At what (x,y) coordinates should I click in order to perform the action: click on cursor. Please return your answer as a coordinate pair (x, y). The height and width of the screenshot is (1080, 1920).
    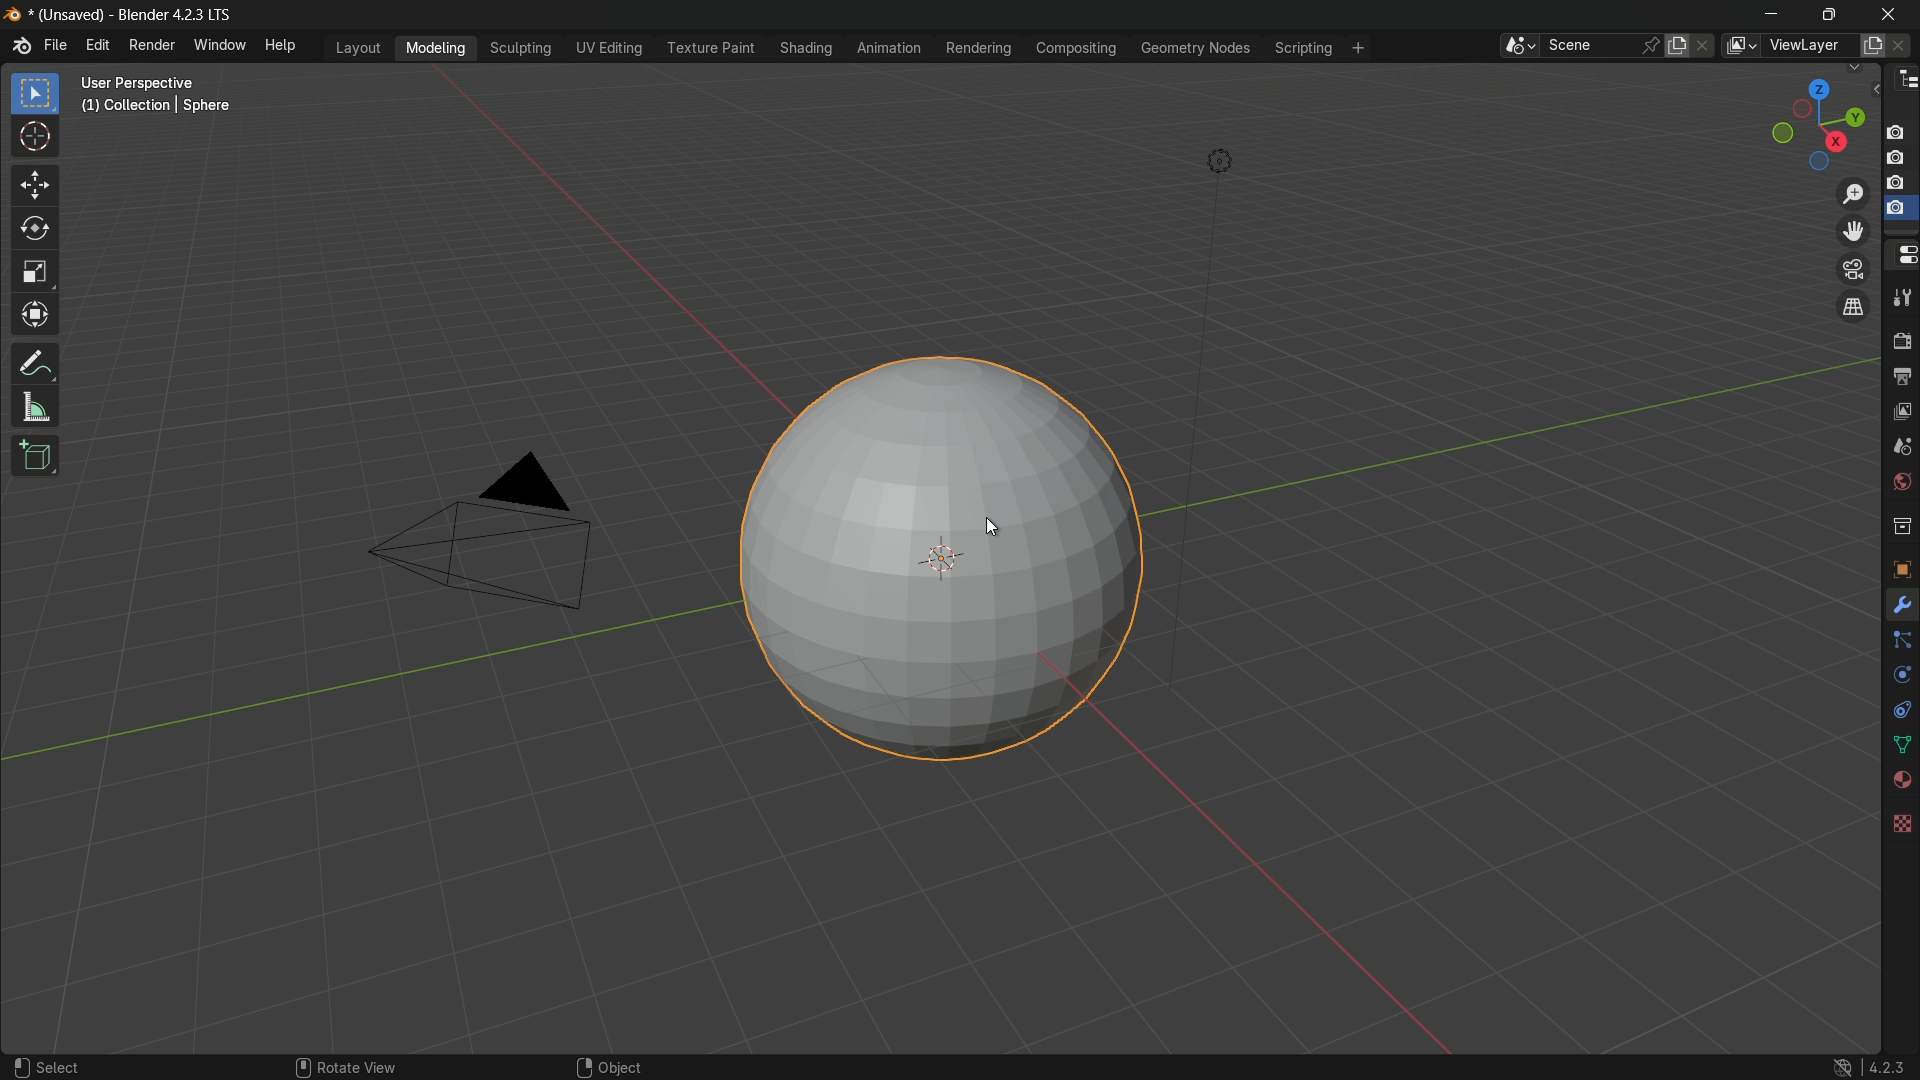
    Looking at the image, I should click on (36, 137).